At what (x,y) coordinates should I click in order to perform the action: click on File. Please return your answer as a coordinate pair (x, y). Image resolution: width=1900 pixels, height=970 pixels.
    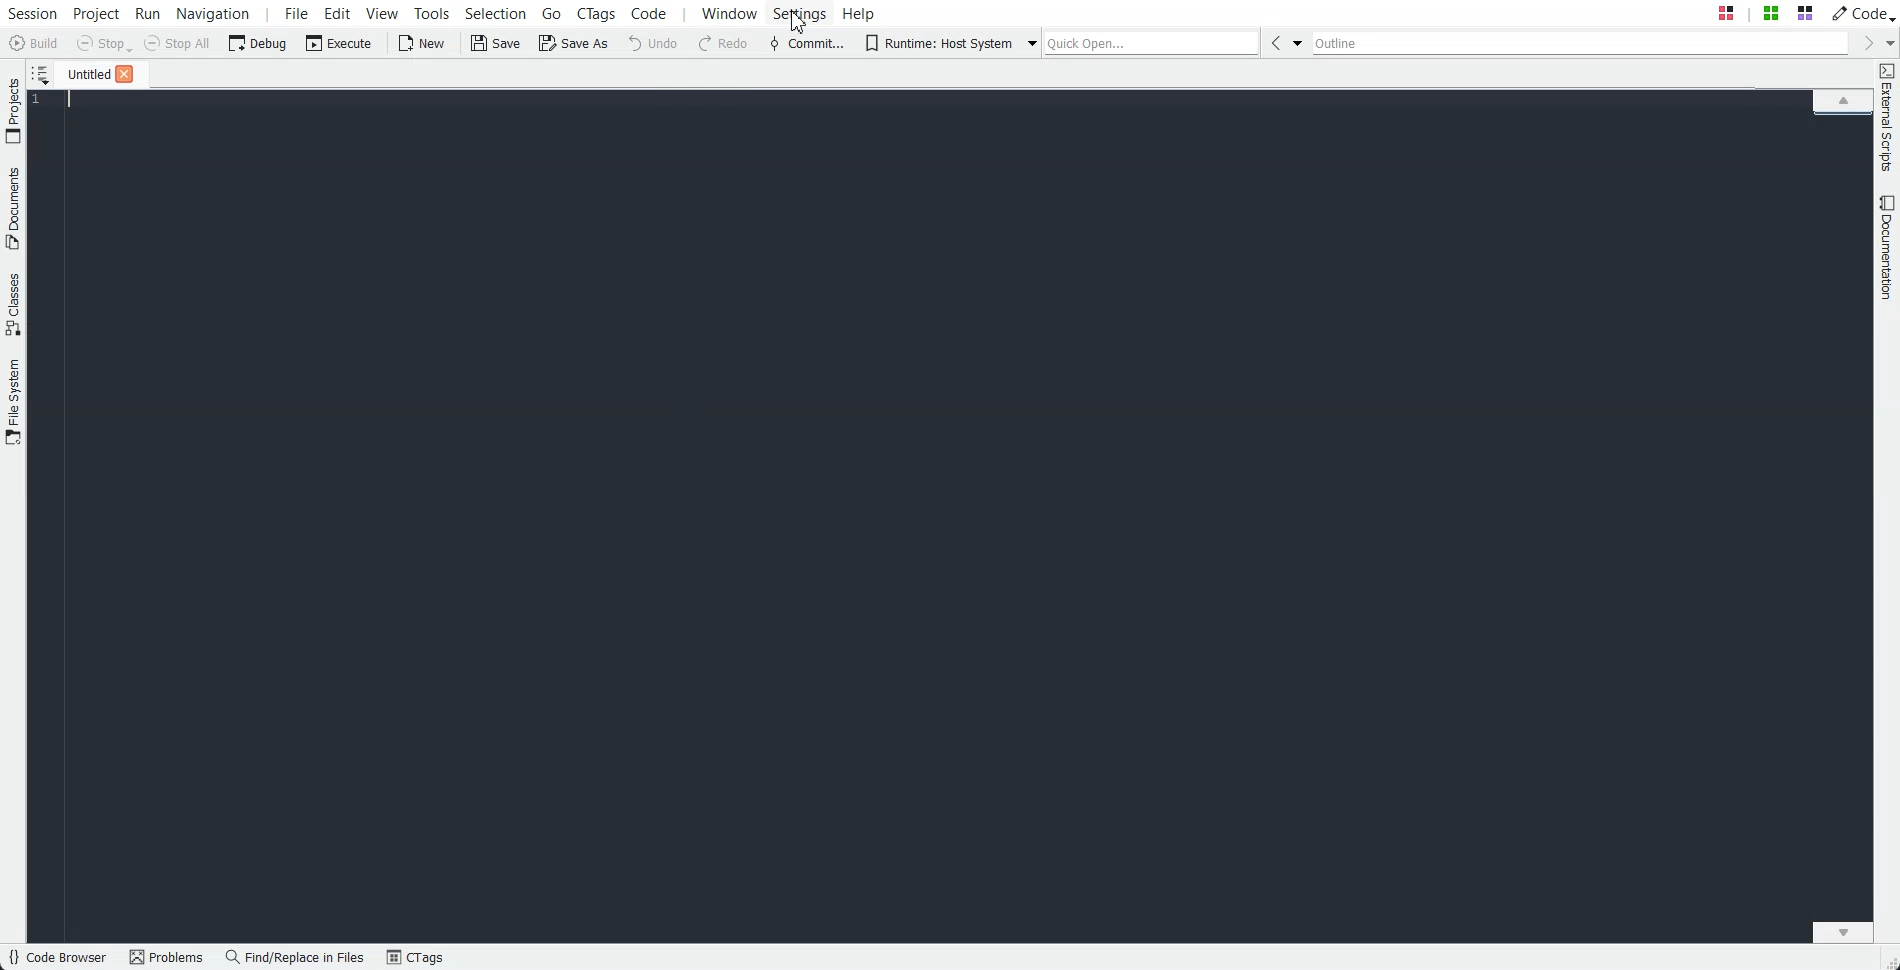
    Looking at the image, I should click on (83, 73).